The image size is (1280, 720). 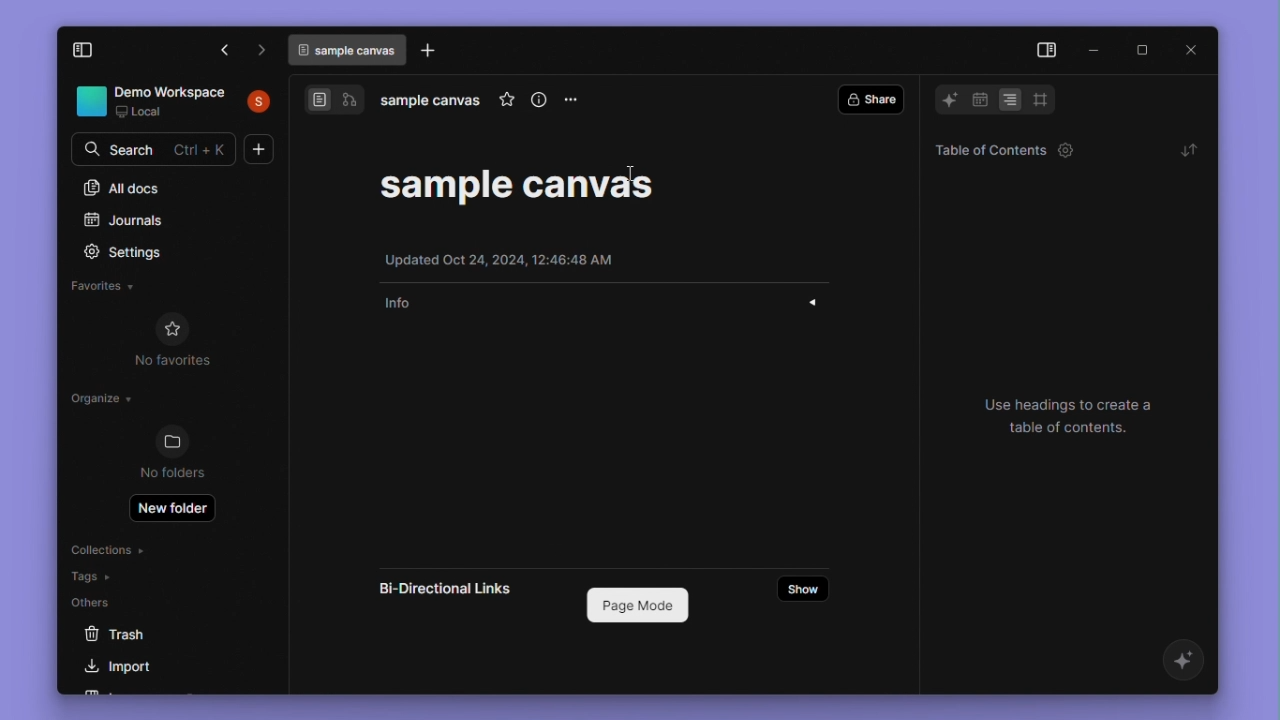 What do you see at coordinates (135, 636) in the screenshot?
I see `trash` at bounding box center [135, 636].